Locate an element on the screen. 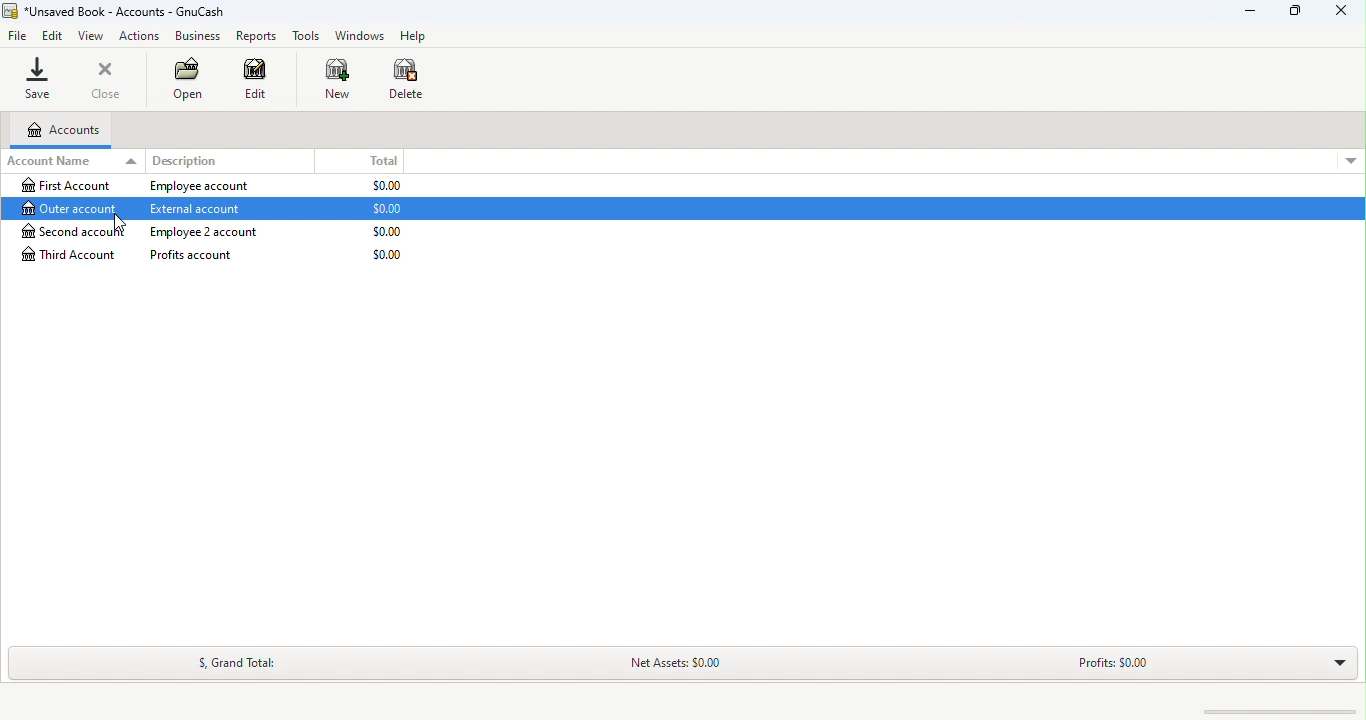  Account name is located at coordinates (70, 162).